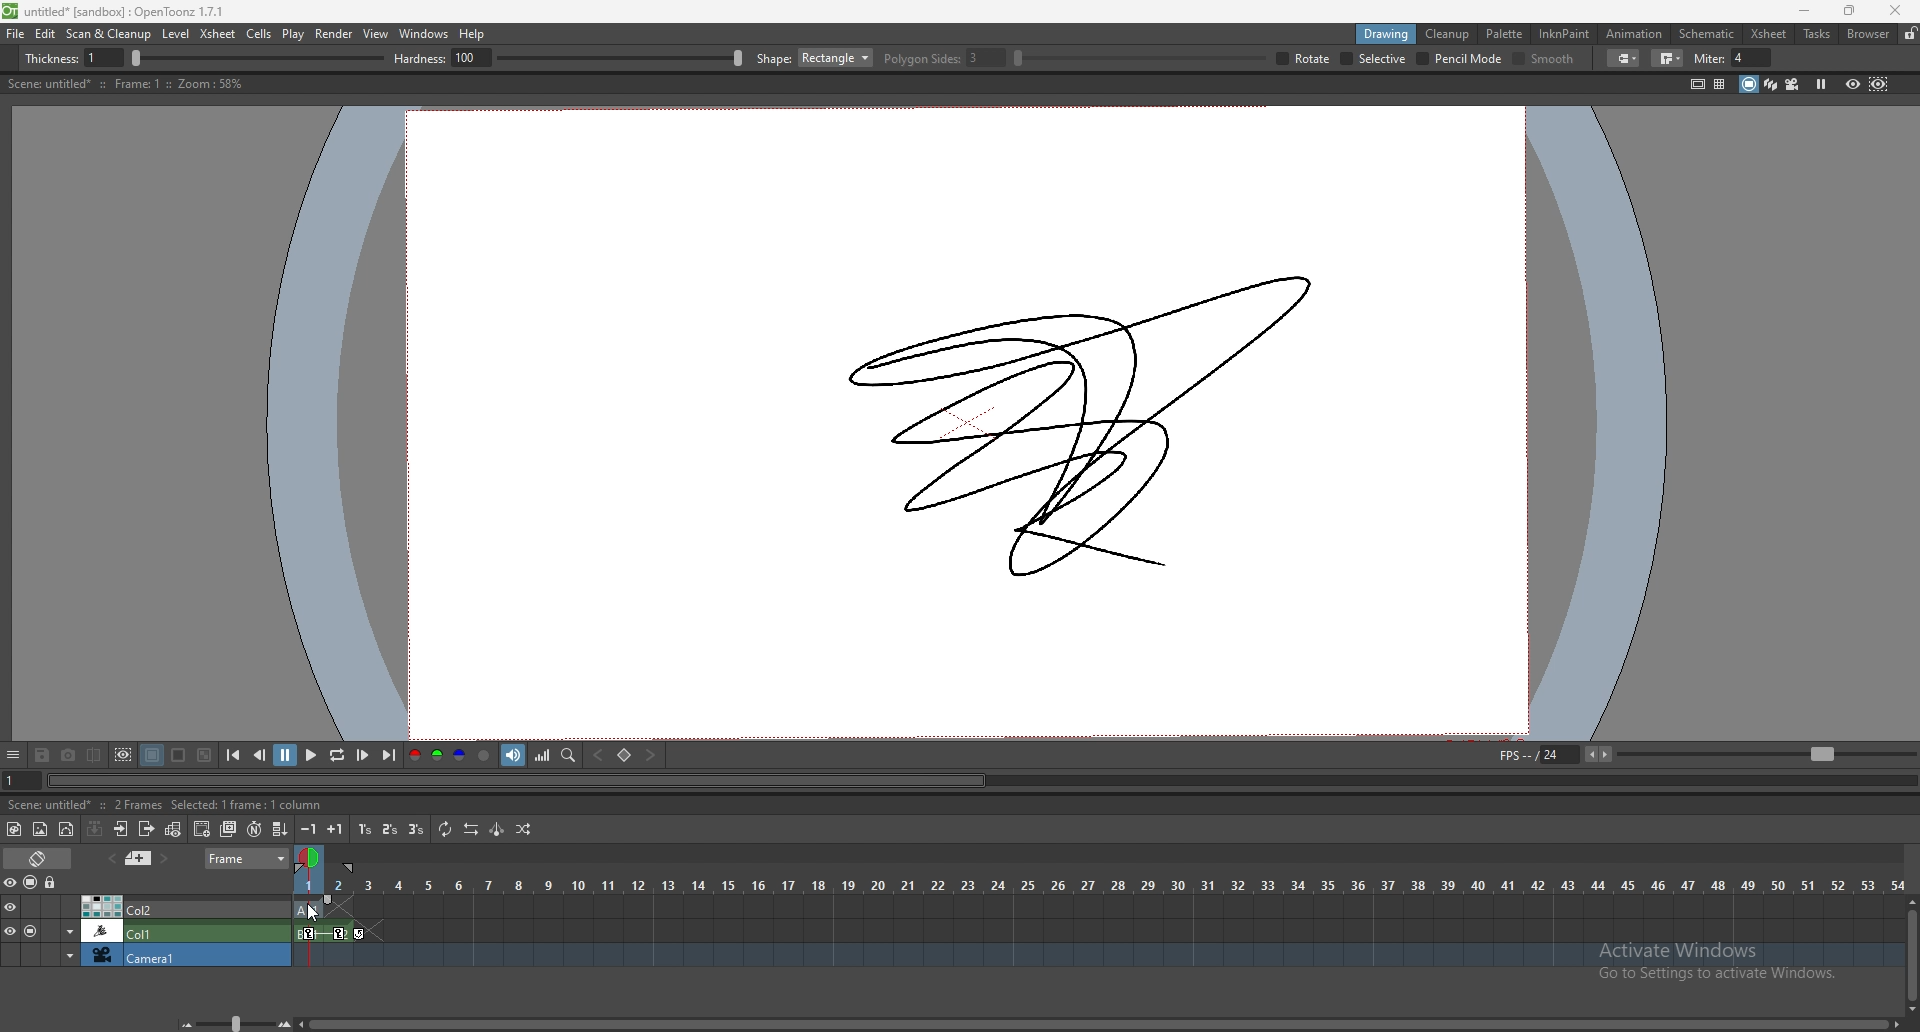  I want to click on set key, so click(623, 755).